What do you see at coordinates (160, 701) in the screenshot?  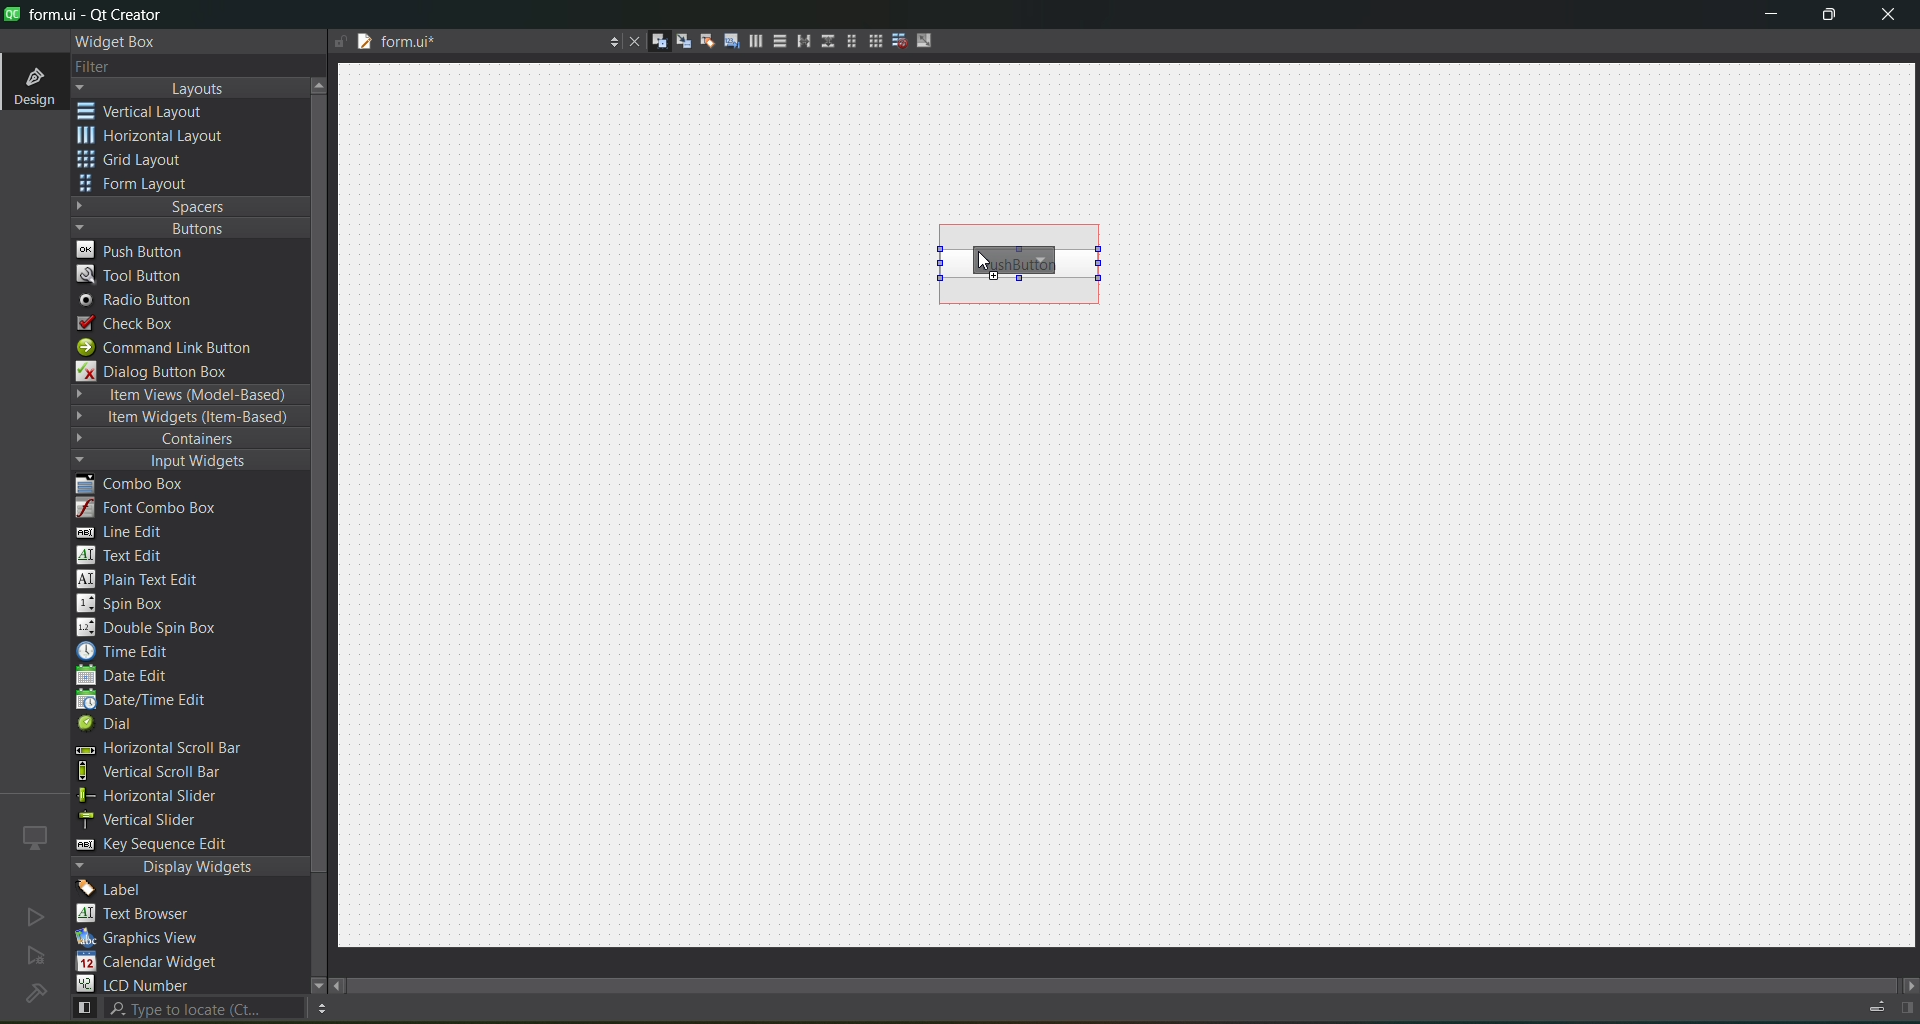 I see `date/time edit` at bounding box center [160, 701].